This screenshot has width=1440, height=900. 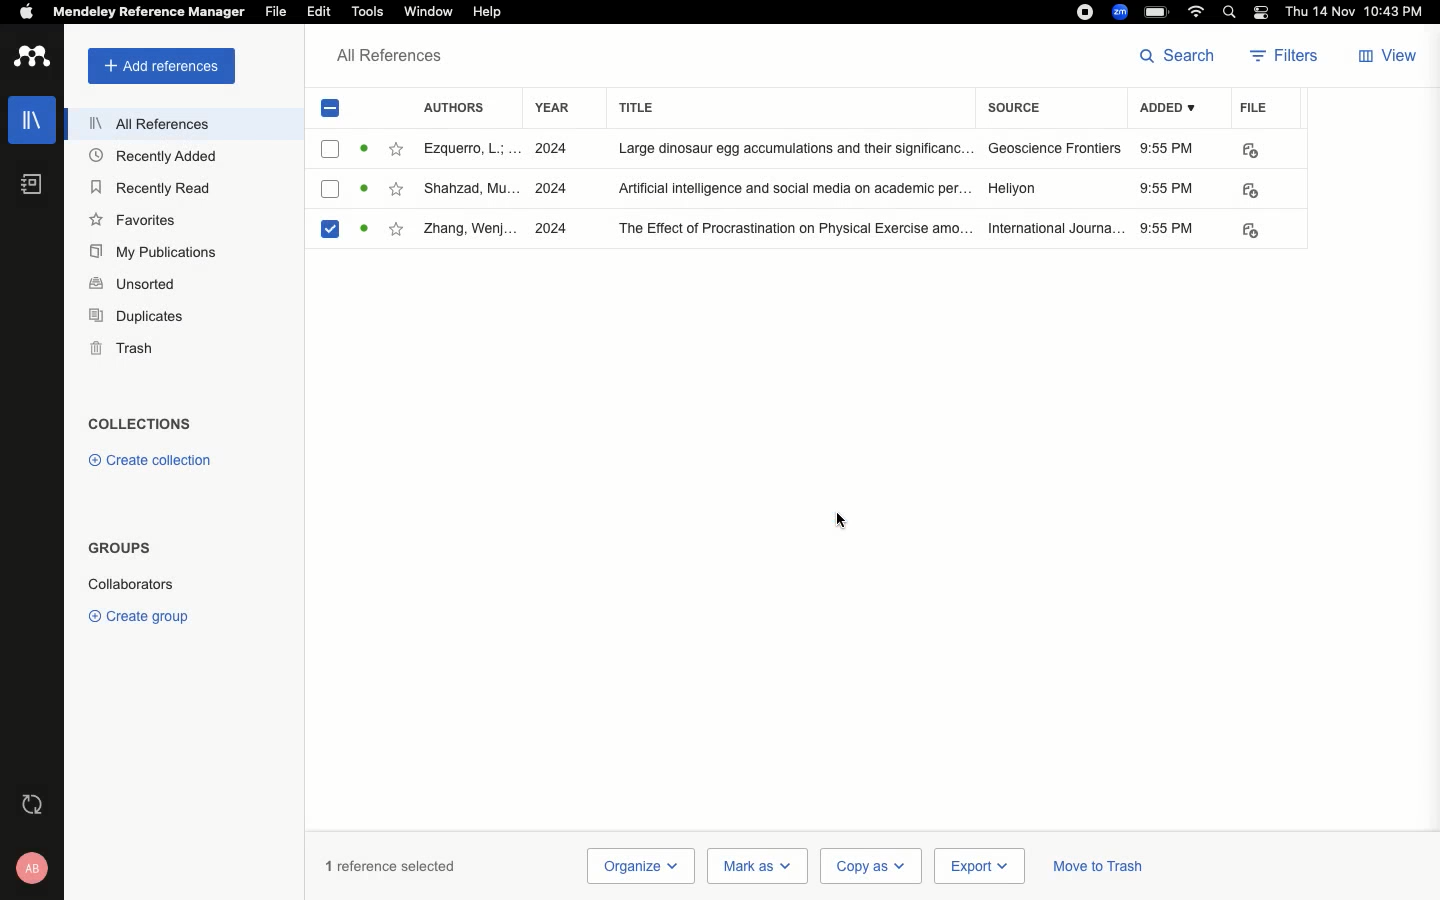 I want to click on 9:55 PM, so click(x=1168, y=148).